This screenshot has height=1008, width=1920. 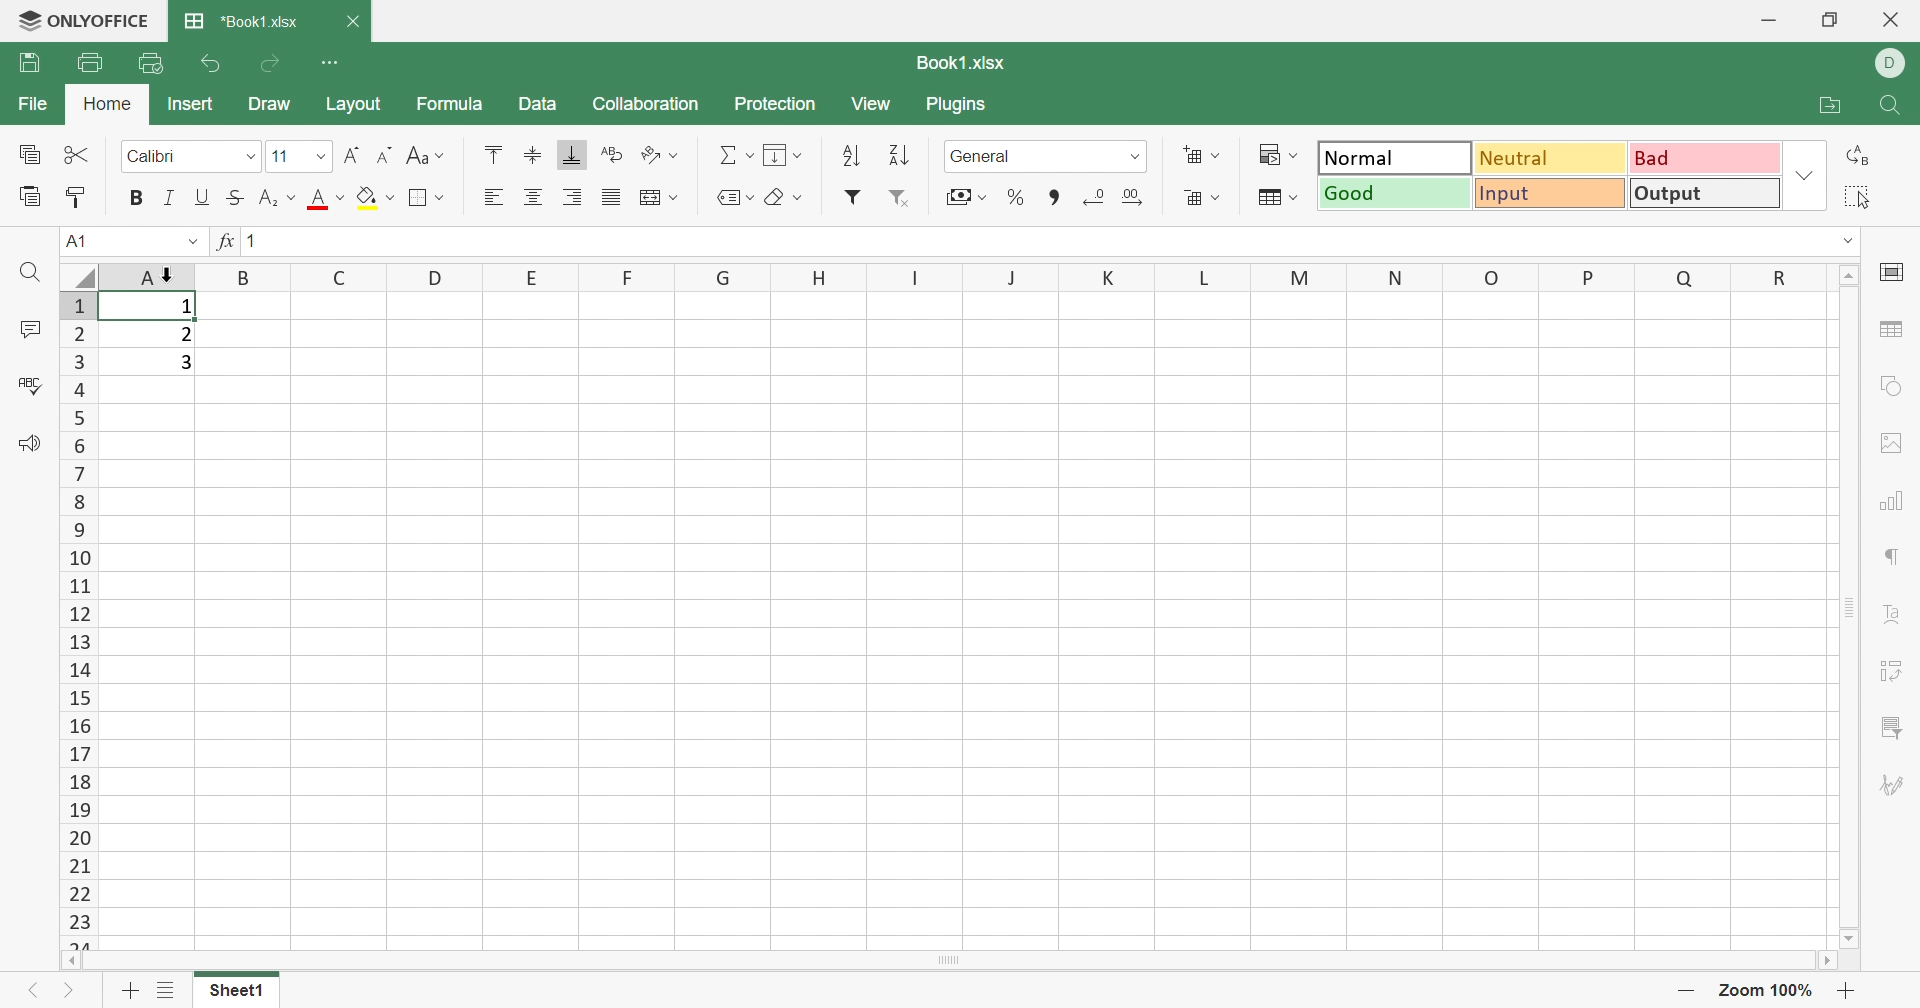 What do you see at coordinates (426, 197) in the screenshot?
I see `Borders` at bounding box center [426, 197].